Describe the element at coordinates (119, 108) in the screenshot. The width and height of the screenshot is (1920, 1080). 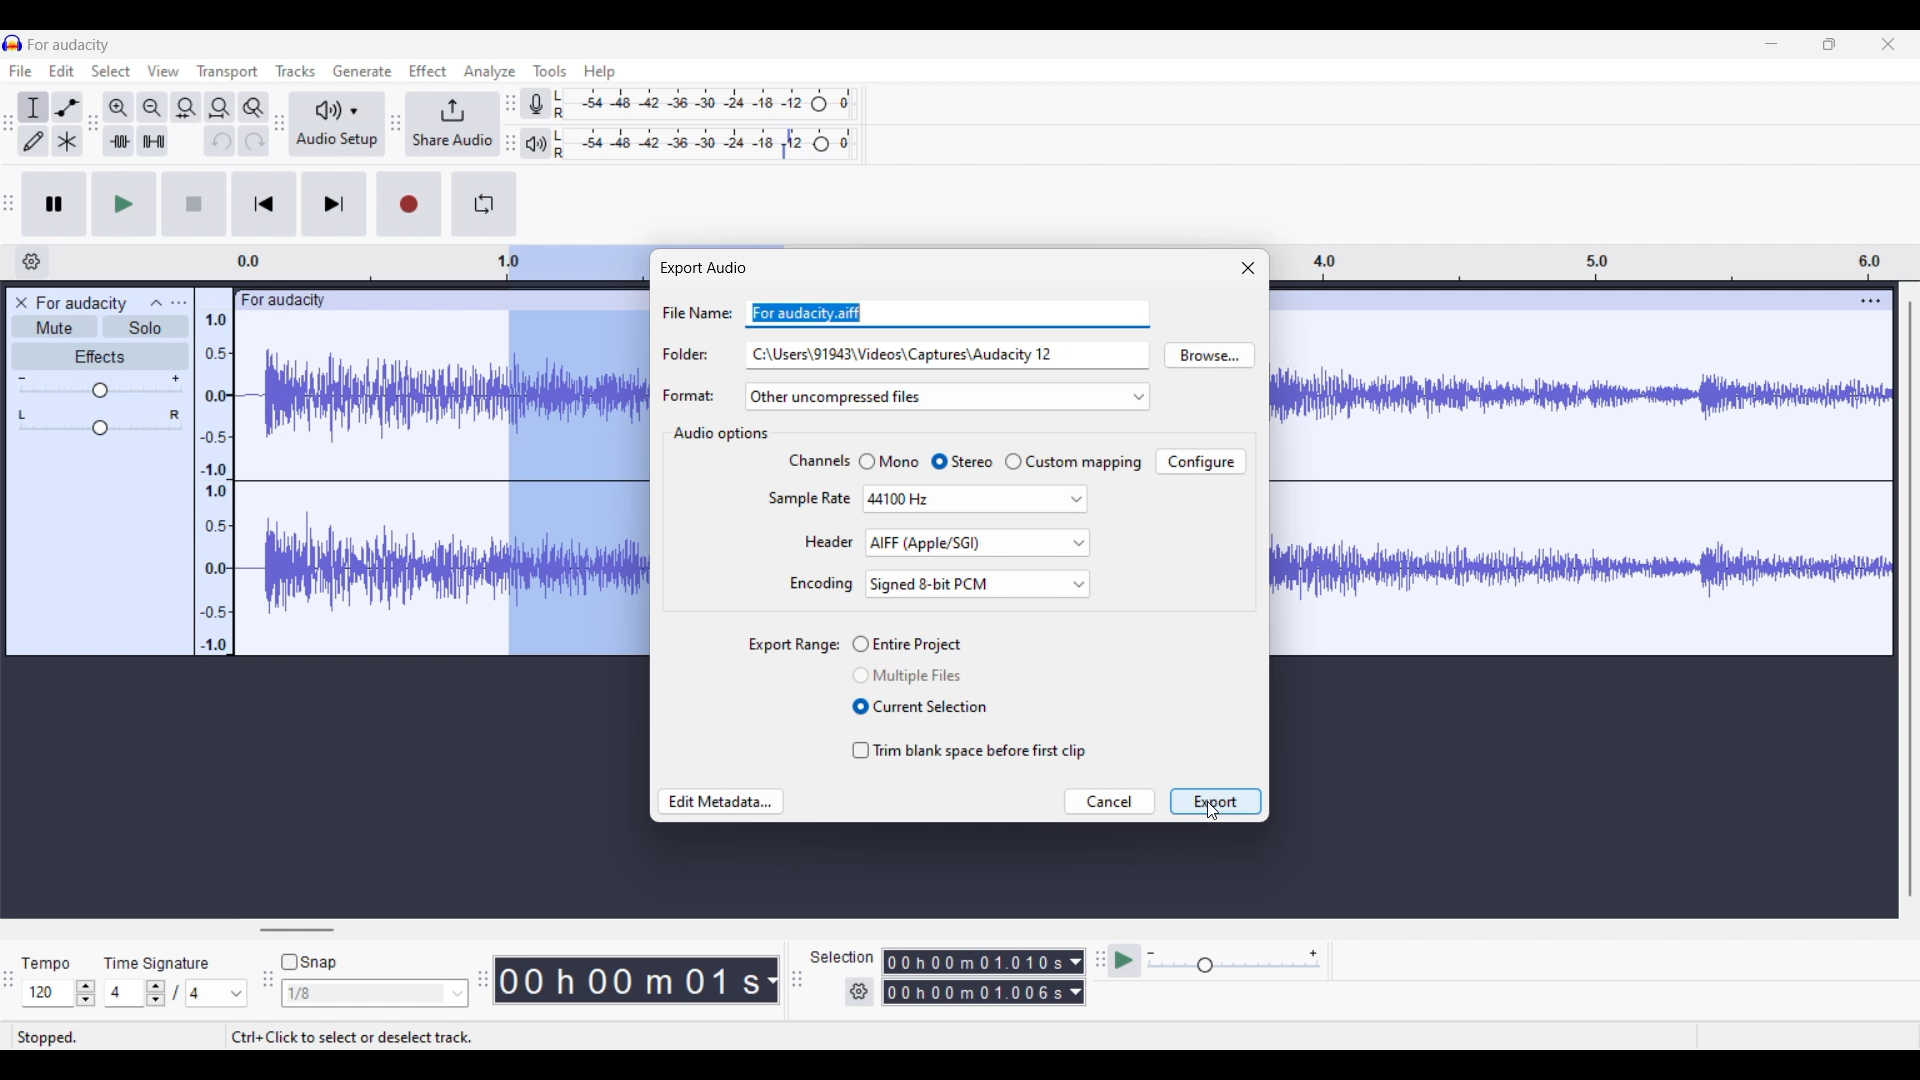
I see `Zoom in` at that location.